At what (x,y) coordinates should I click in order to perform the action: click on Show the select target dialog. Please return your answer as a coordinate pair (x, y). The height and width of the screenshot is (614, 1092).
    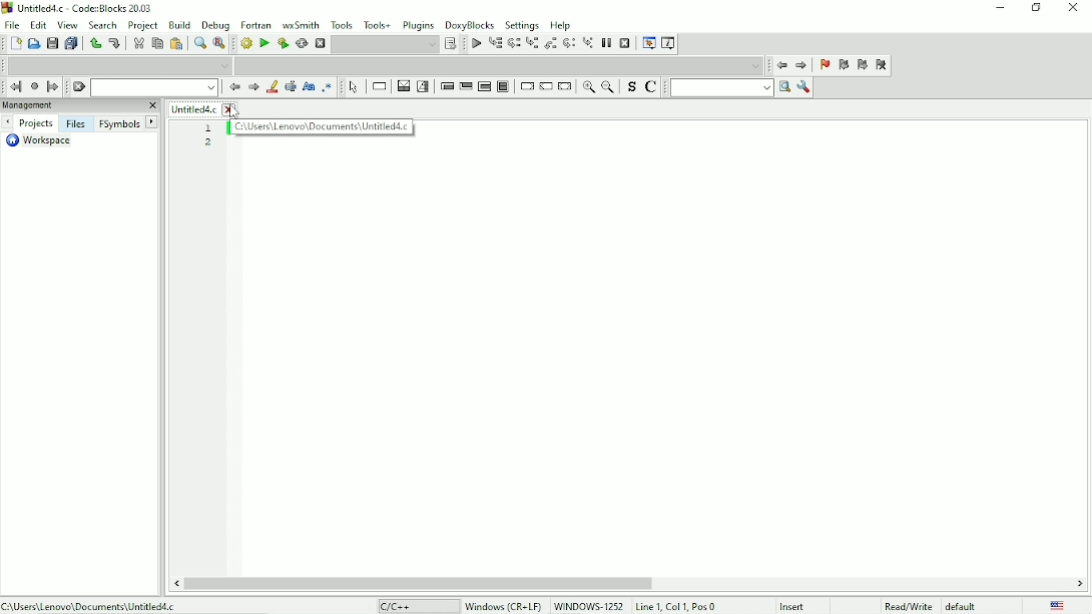
    Looking at the image, I should click on (450, 44).